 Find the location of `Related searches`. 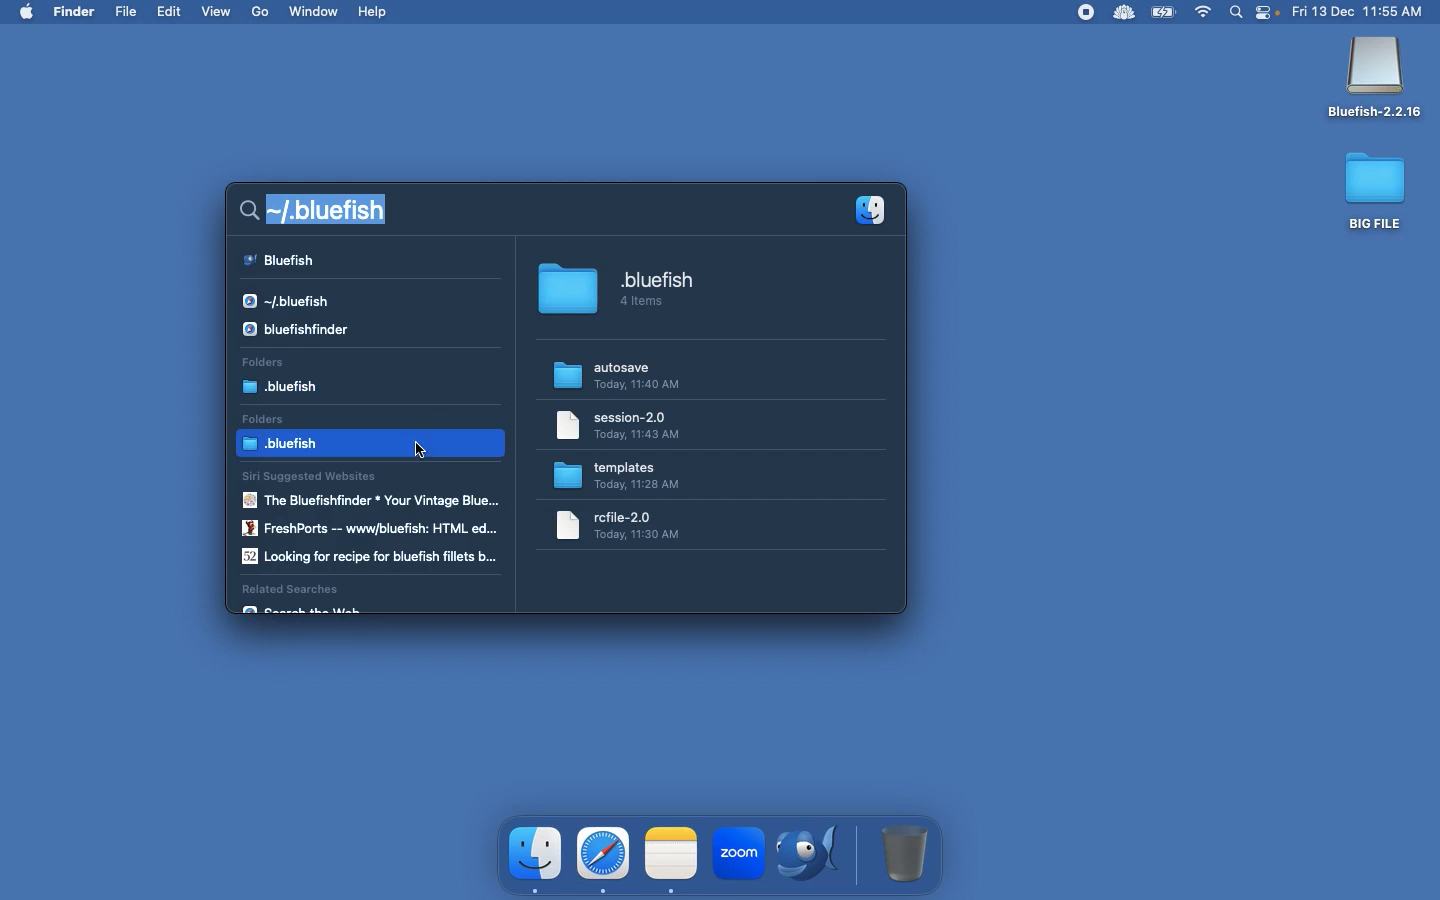

Related searches is located at coordinates (312, 590).